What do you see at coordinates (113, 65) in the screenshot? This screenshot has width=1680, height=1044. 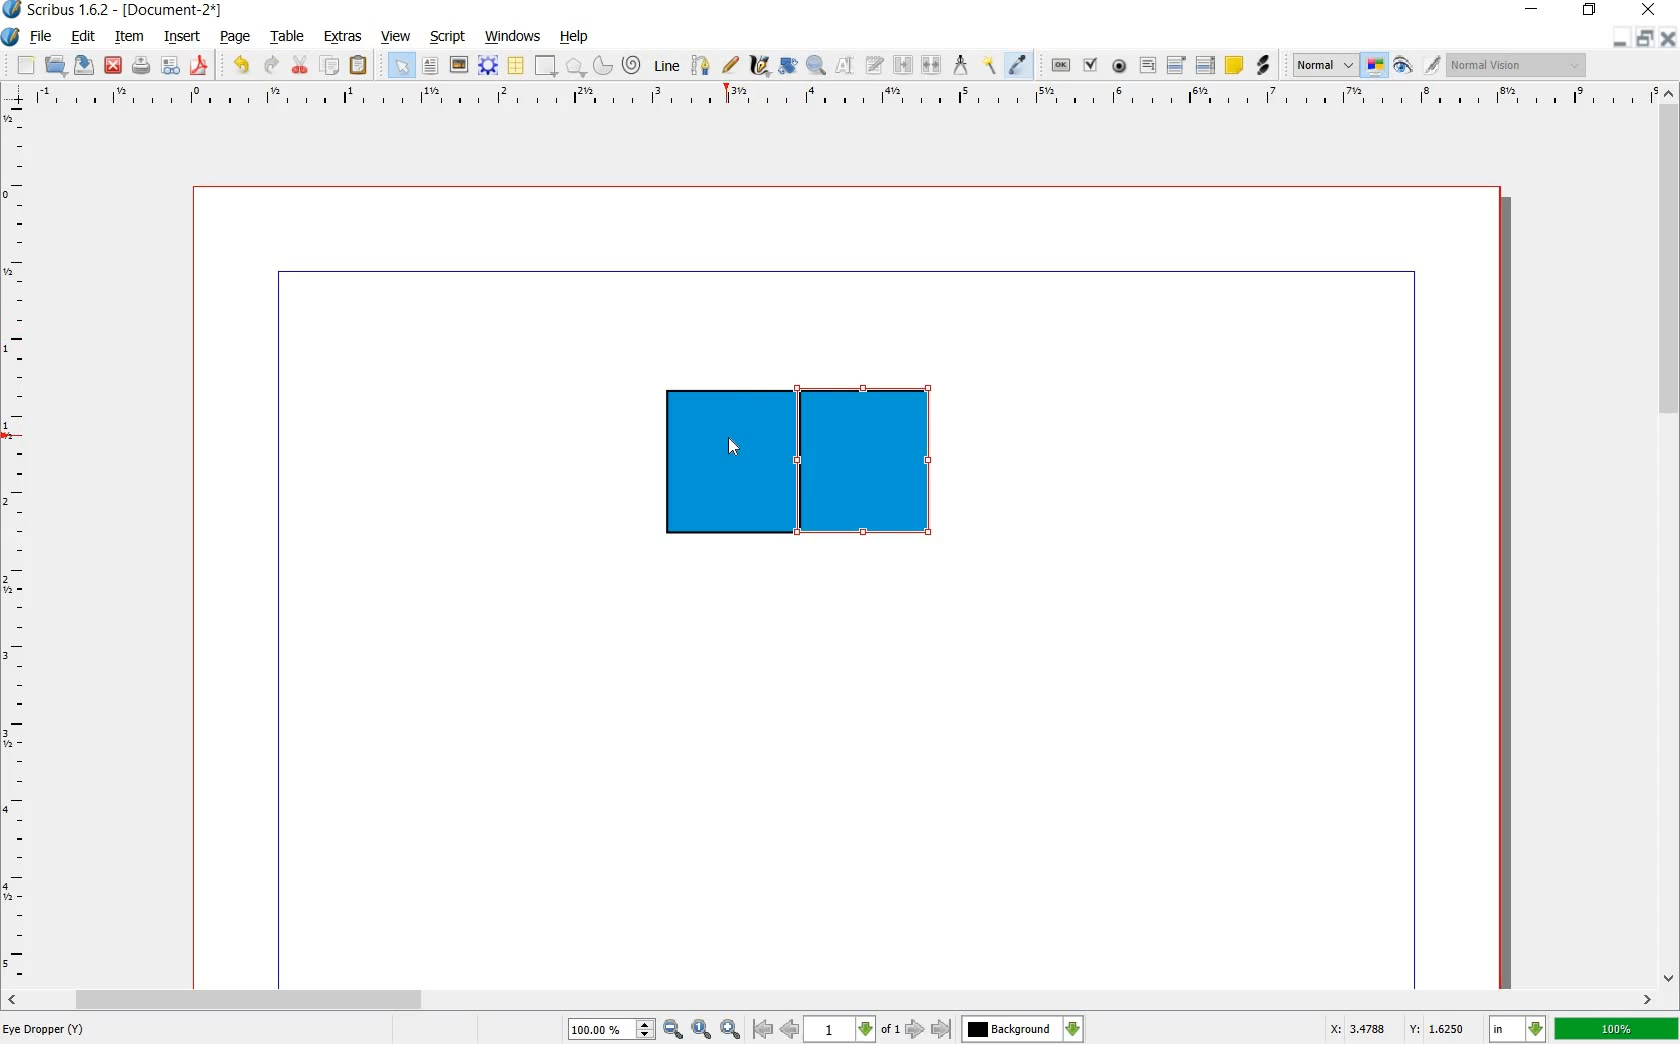 I see `close` at bounding box center [113, 65].